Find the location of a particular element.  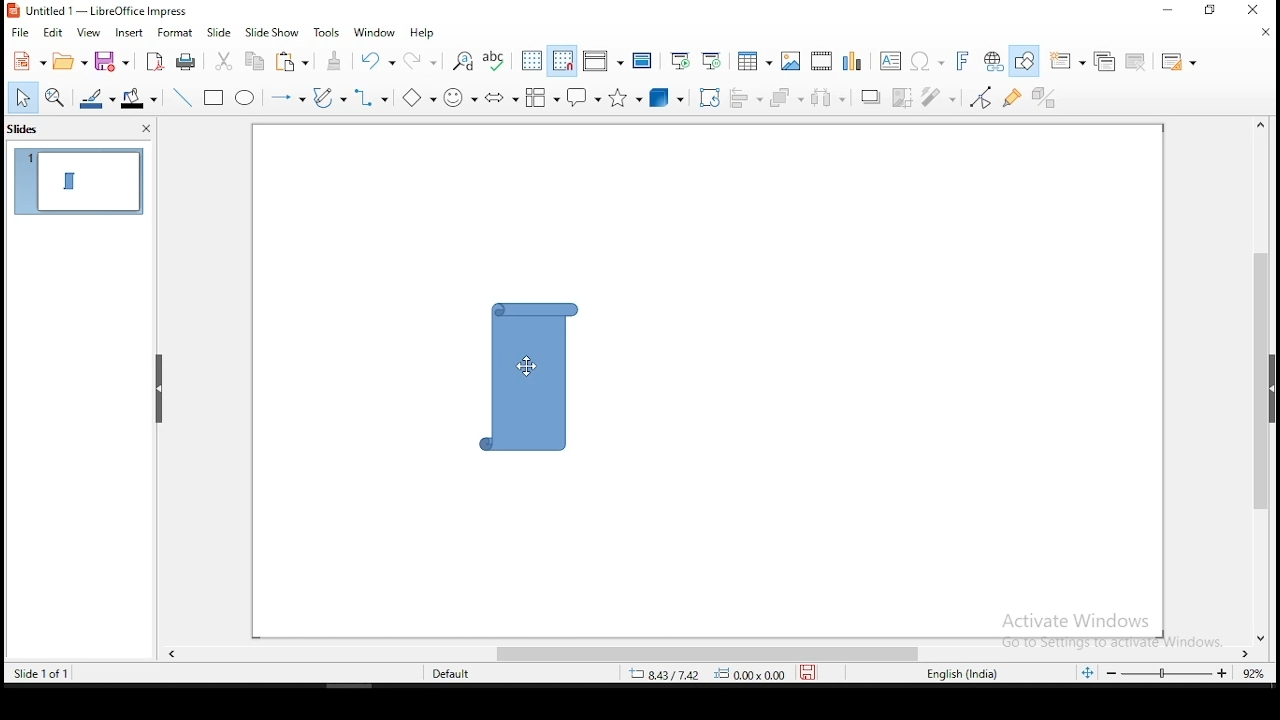

show draw functions is located at coordinates (1027, 61).